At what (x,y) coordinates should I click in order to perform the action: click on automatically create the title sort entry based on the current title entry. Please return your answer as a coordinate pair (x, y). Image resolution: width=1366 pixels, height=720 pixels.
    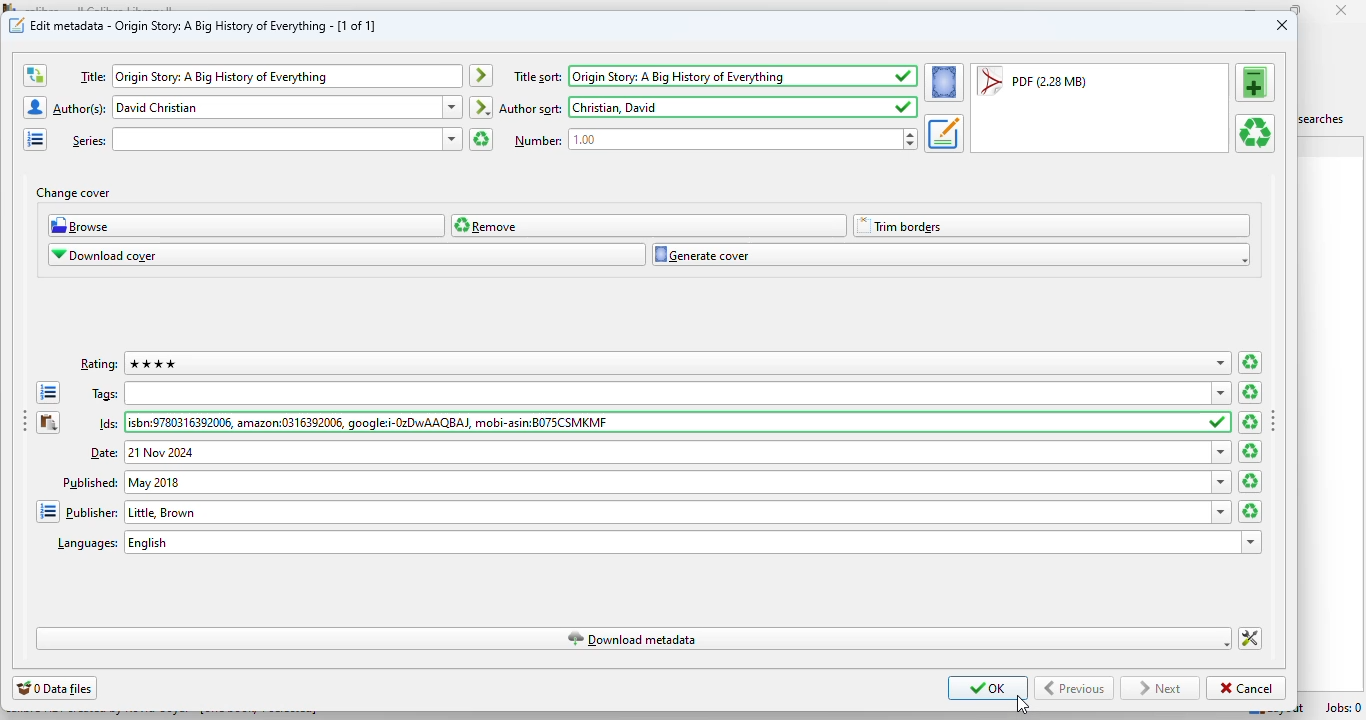
    Looking at the image, I should click on (482, 76).